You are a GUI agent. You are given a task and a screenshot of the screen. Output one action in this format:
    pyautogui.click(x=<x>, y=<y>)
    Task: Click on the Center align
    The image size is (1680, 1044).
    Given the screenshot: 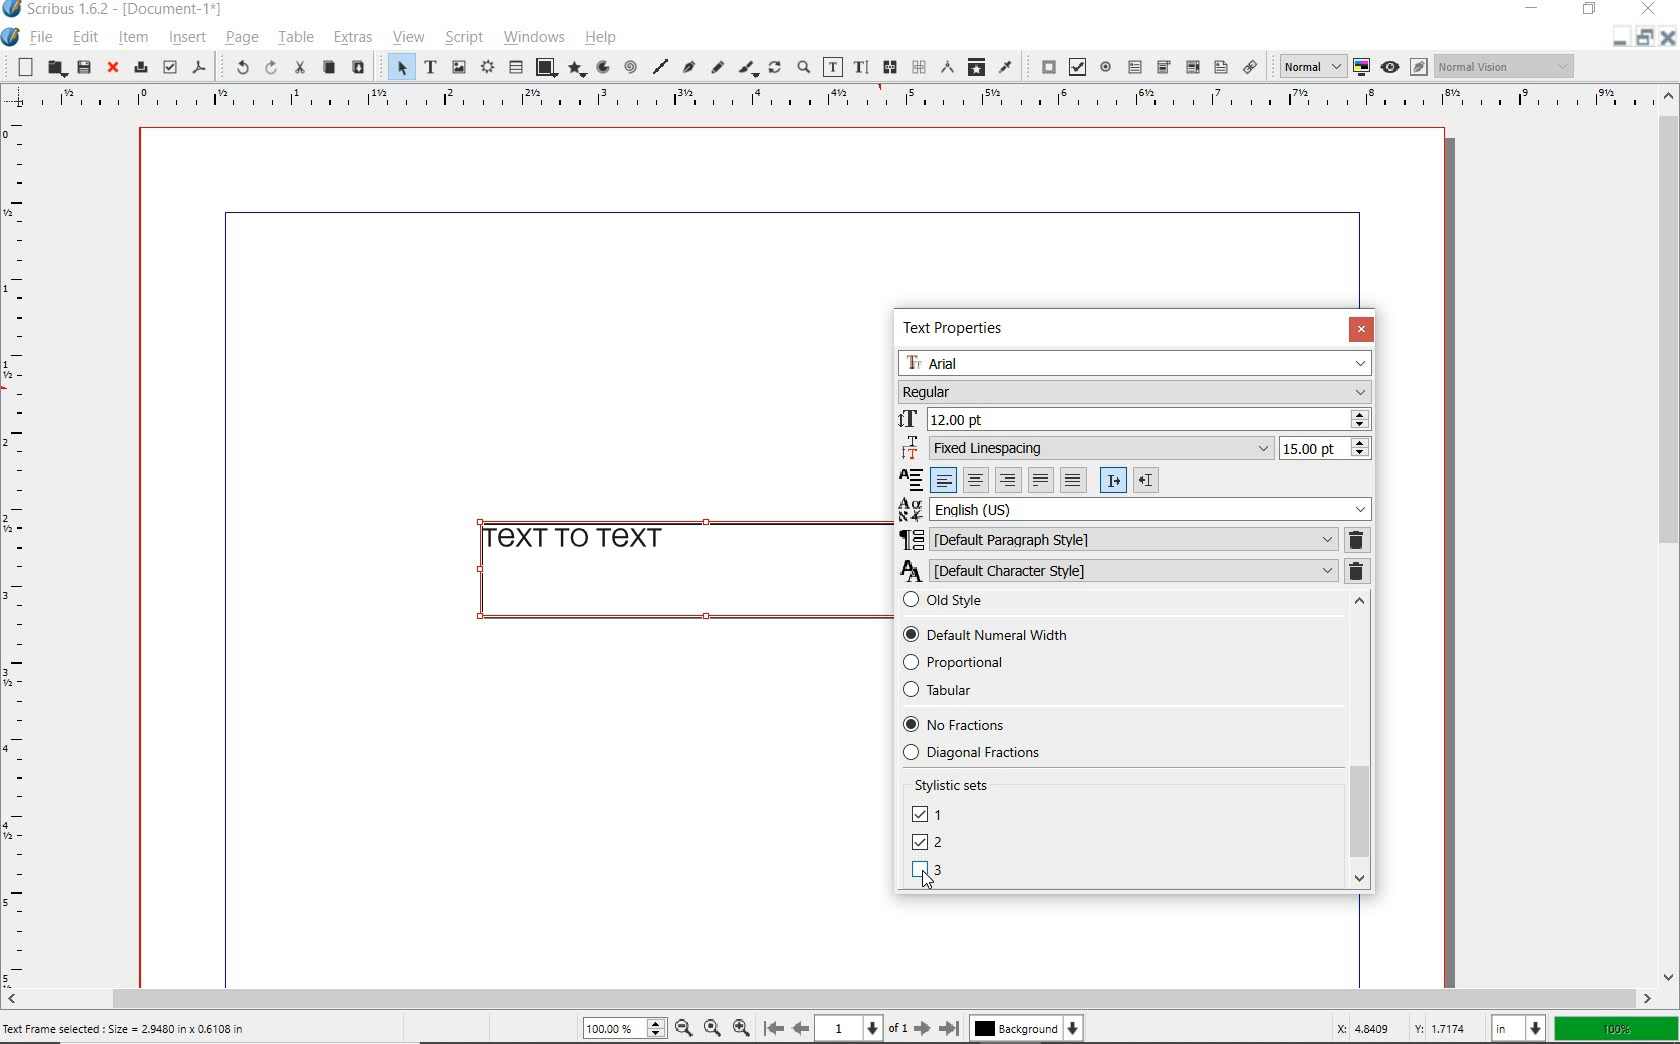 What is the action you would take?
    pyautogui.click(x=975, y=480)
    